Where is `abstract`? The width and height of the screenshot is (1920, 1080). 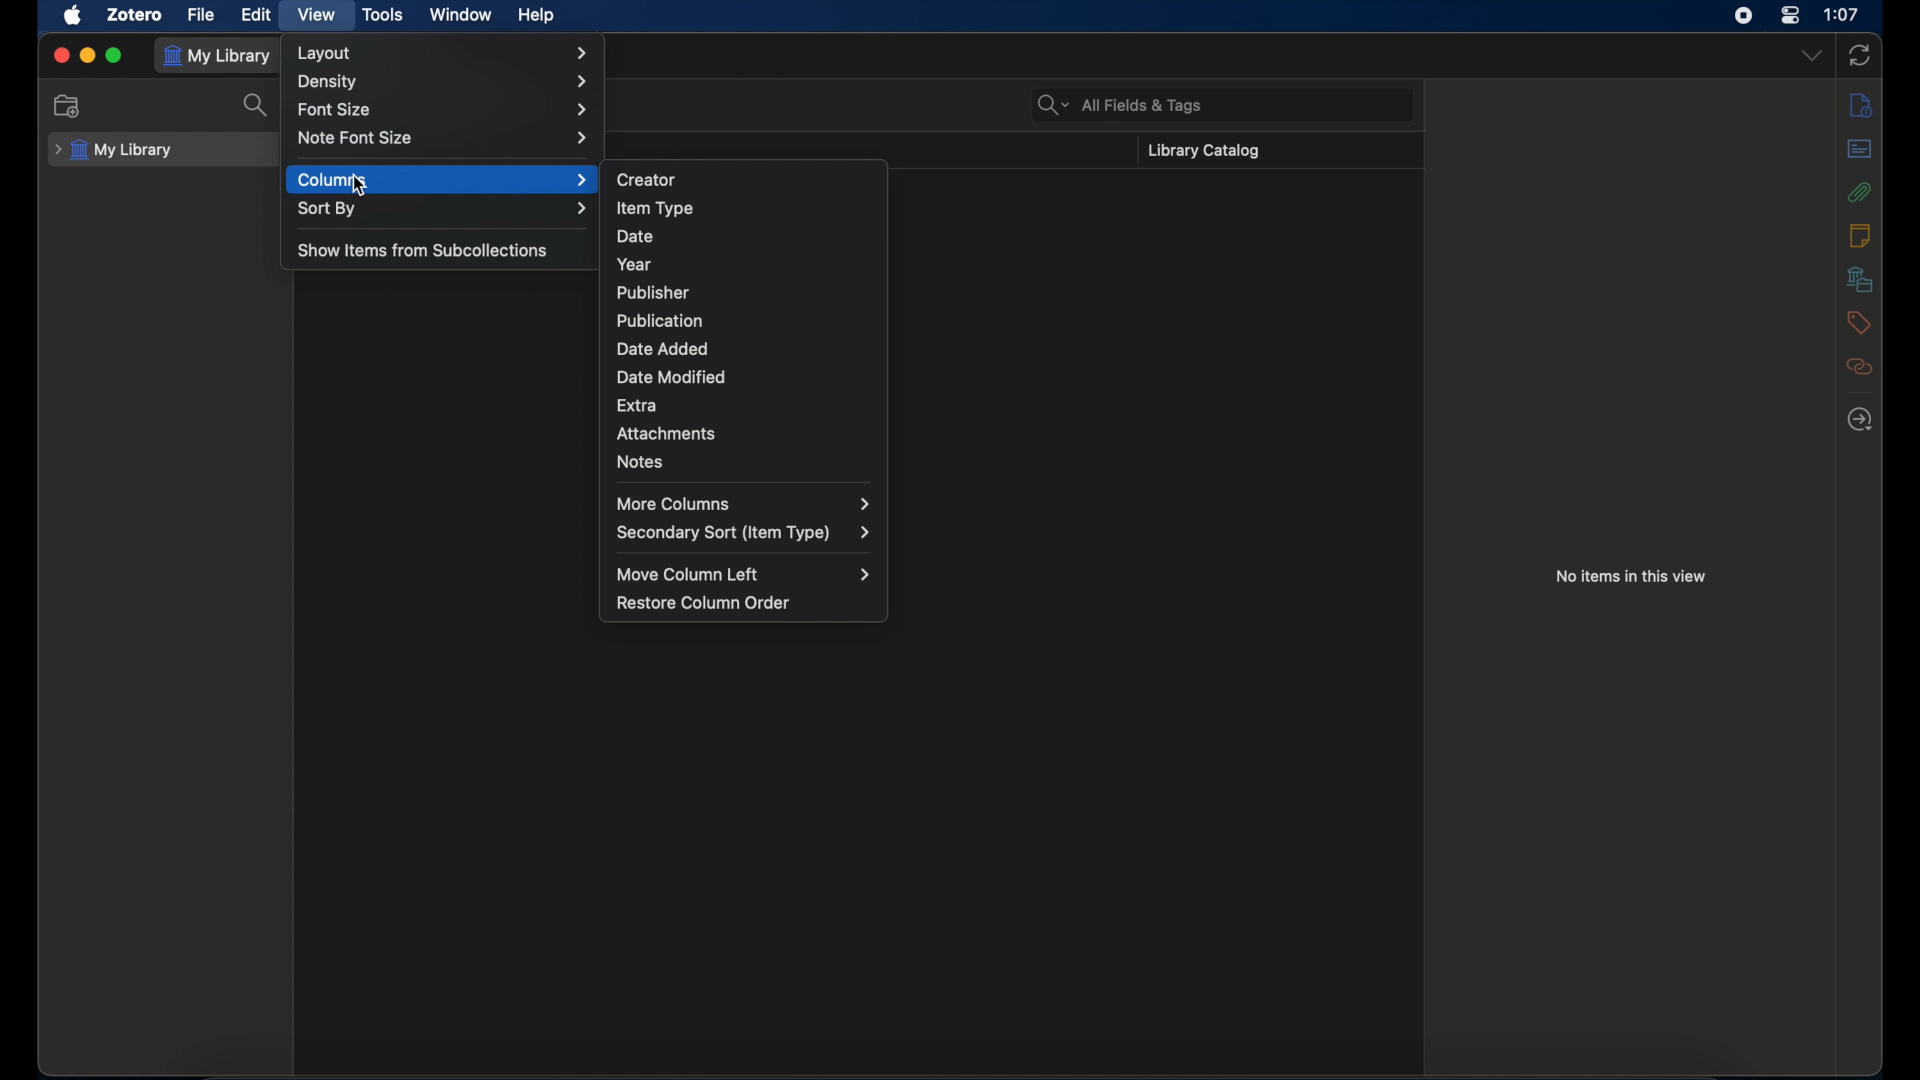 abstract is located at coordinates (1860, 149).